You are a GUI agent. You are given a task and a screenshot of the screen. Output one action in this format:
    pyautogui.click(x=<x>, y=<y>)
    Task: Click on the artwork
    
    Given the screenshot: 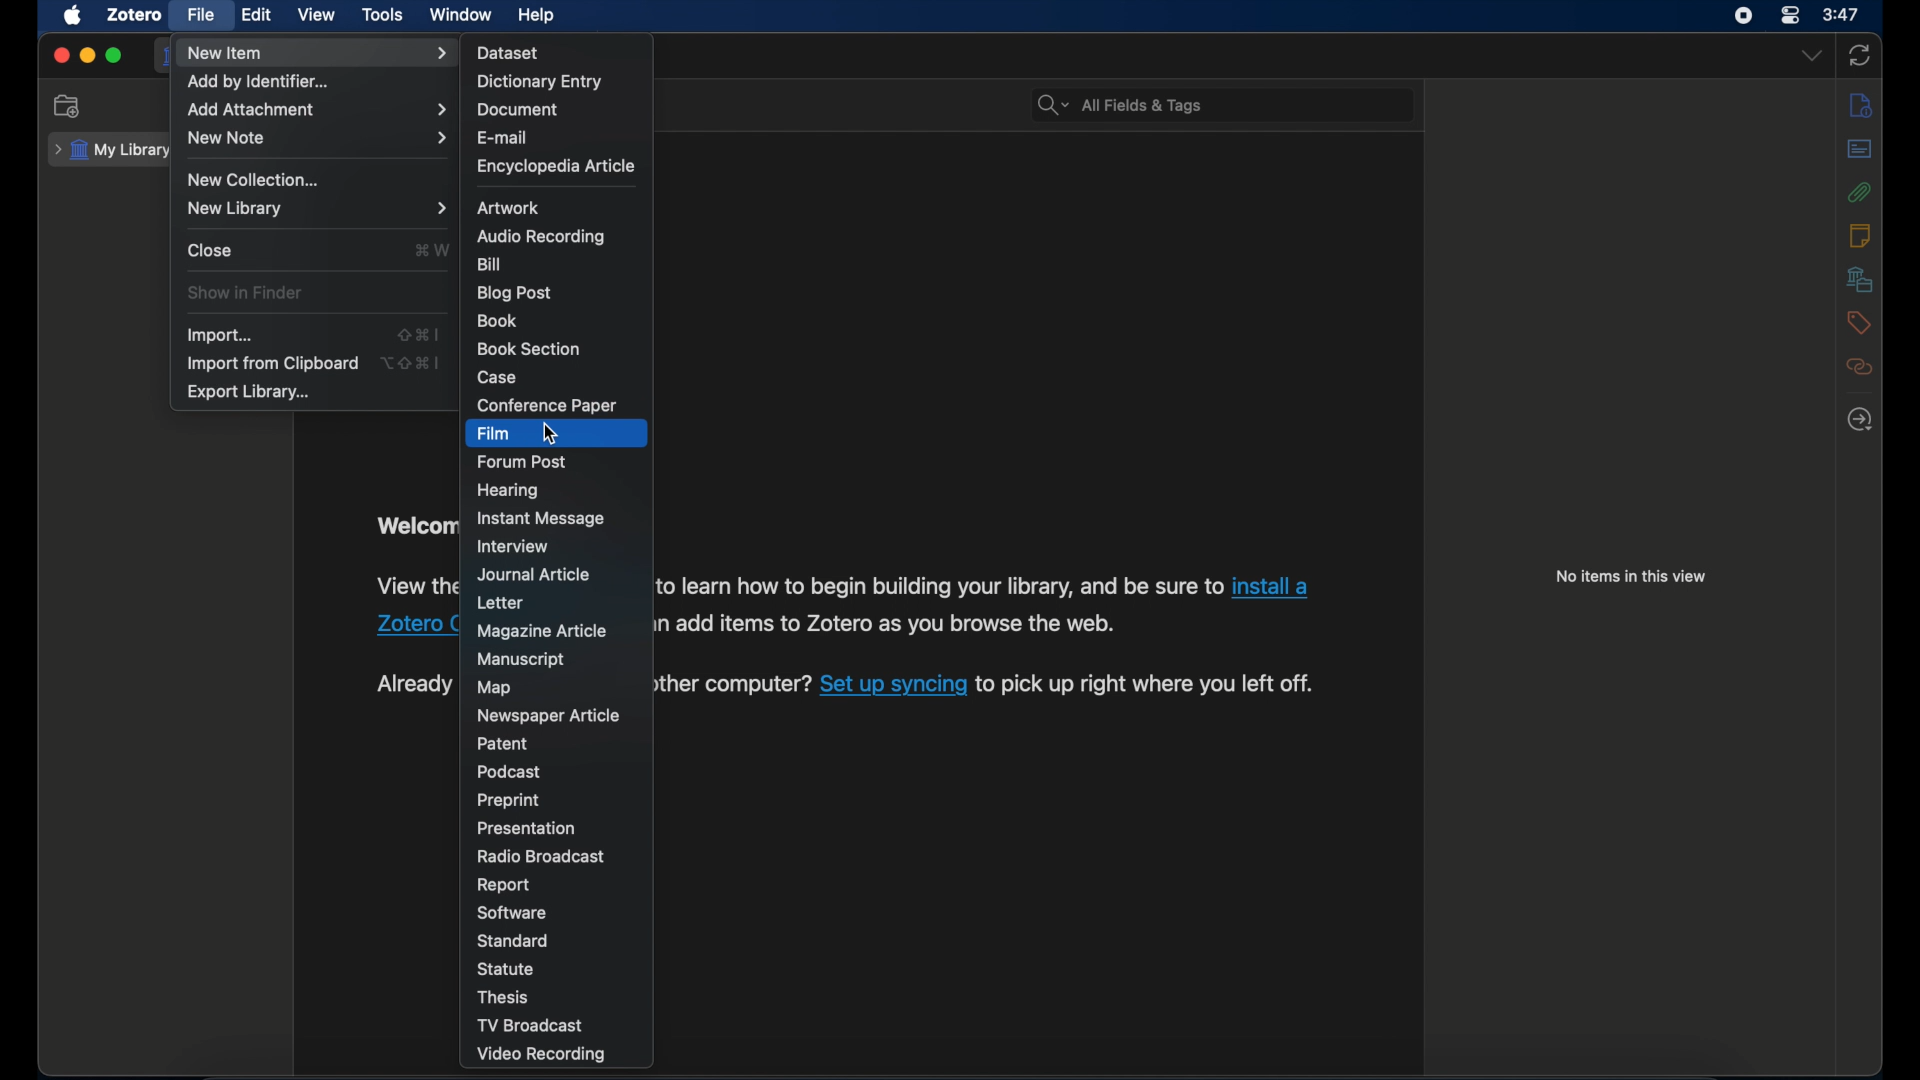 What is the action you would take?
    pyautogui.click(x=509, y=208)
    